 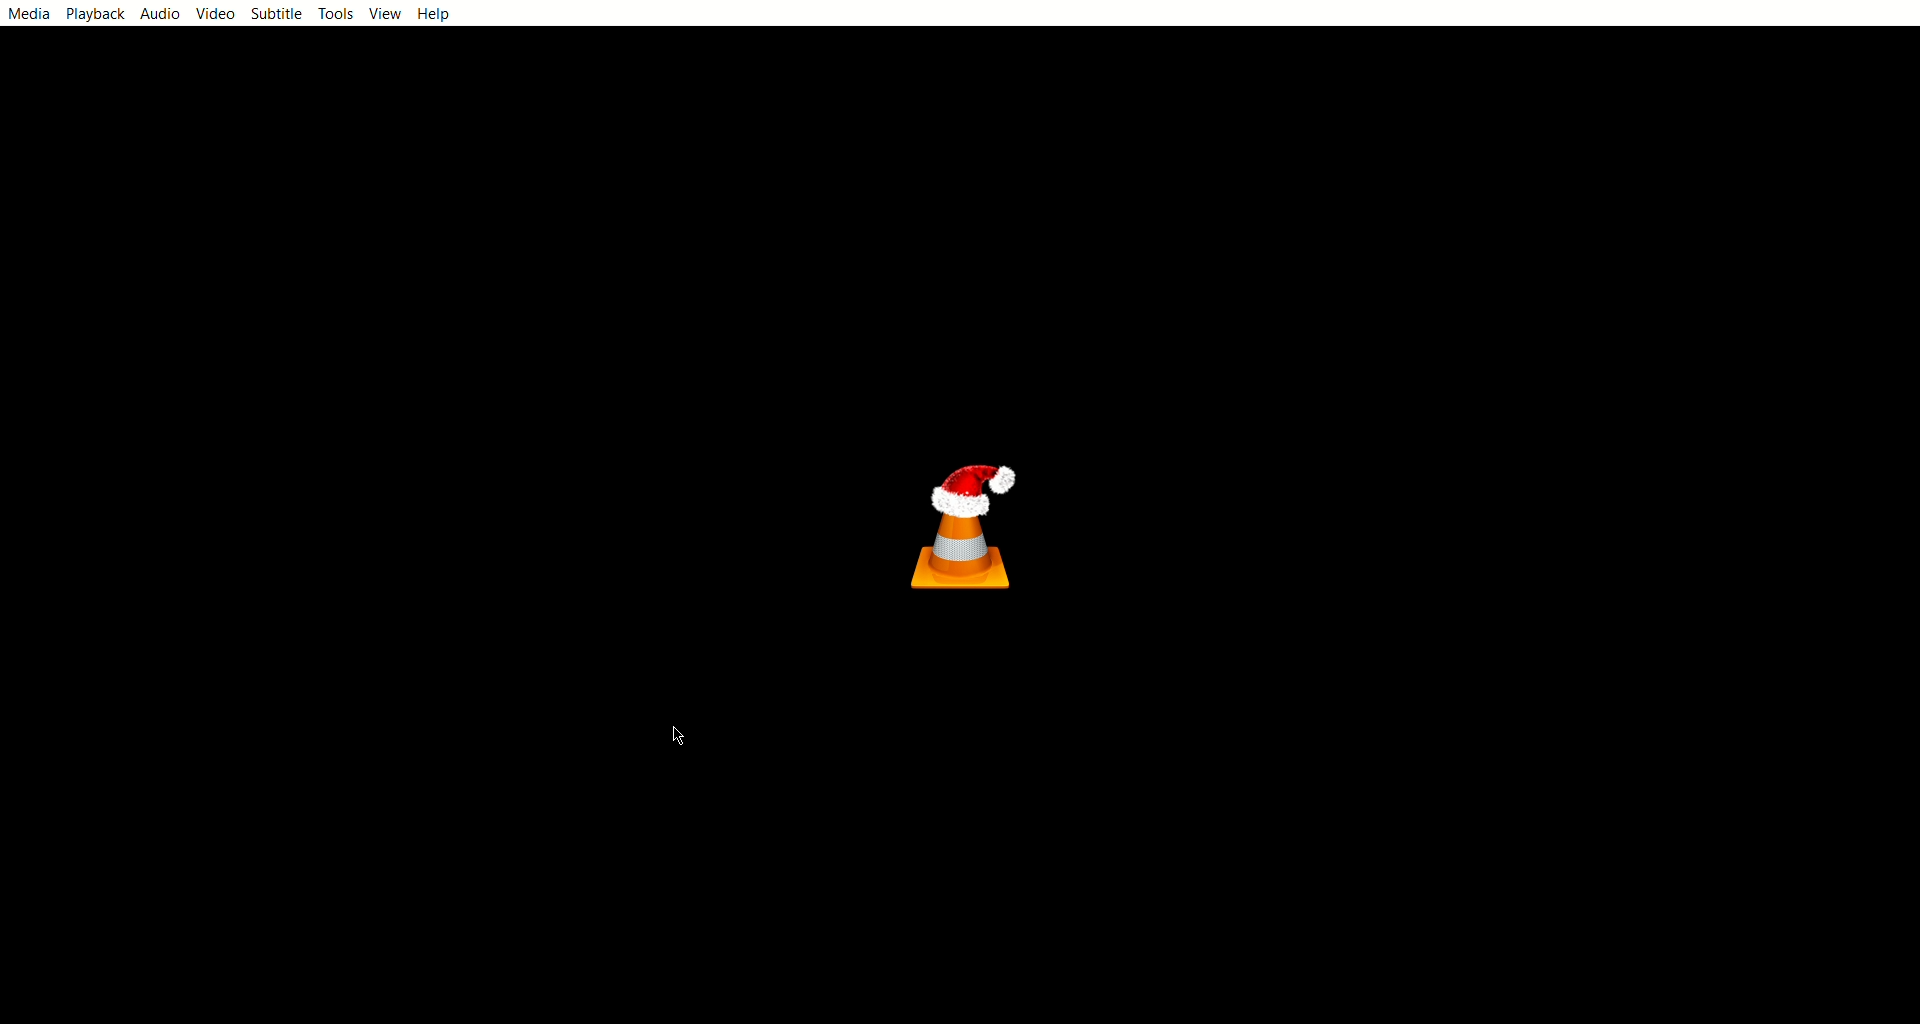 I want to click on vlc logo, so click(x=968, y=528).